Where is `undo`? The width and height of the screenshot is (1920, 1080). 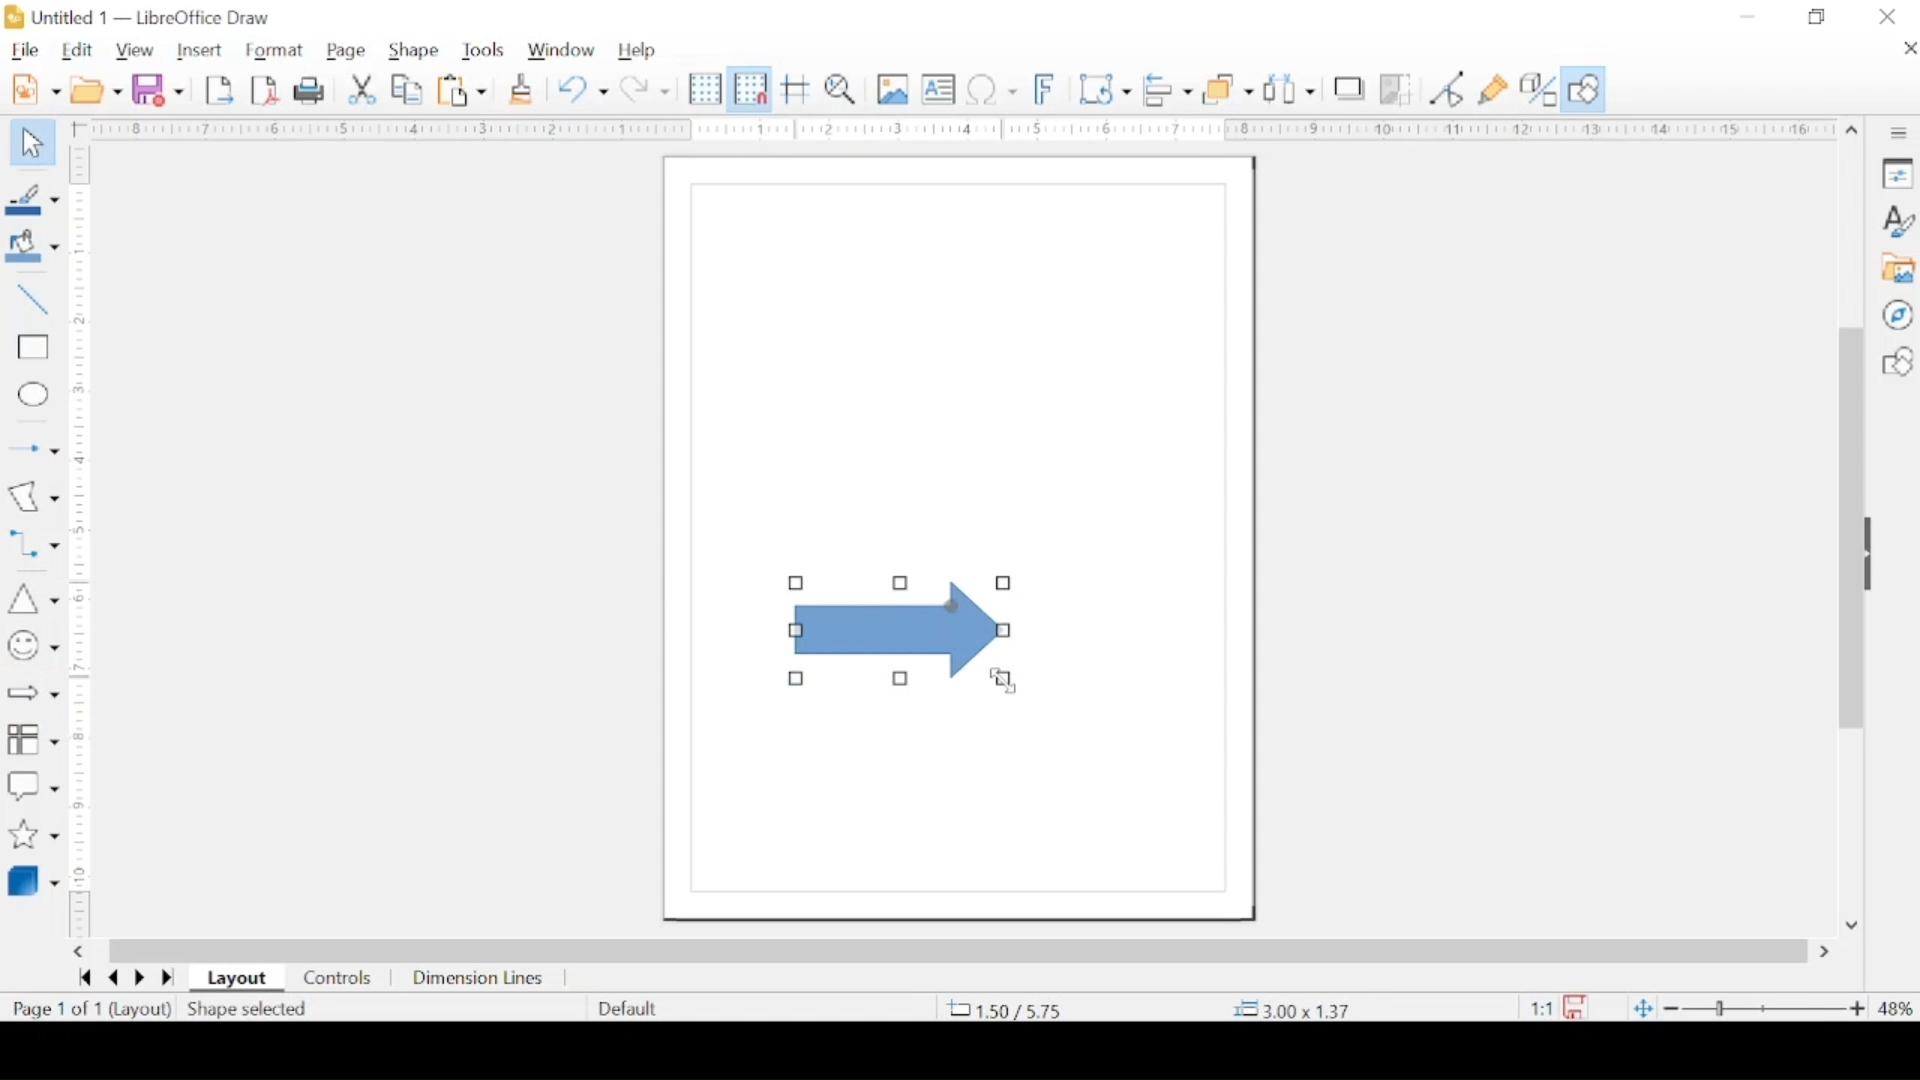
undo is located at coordinates (583, 88).